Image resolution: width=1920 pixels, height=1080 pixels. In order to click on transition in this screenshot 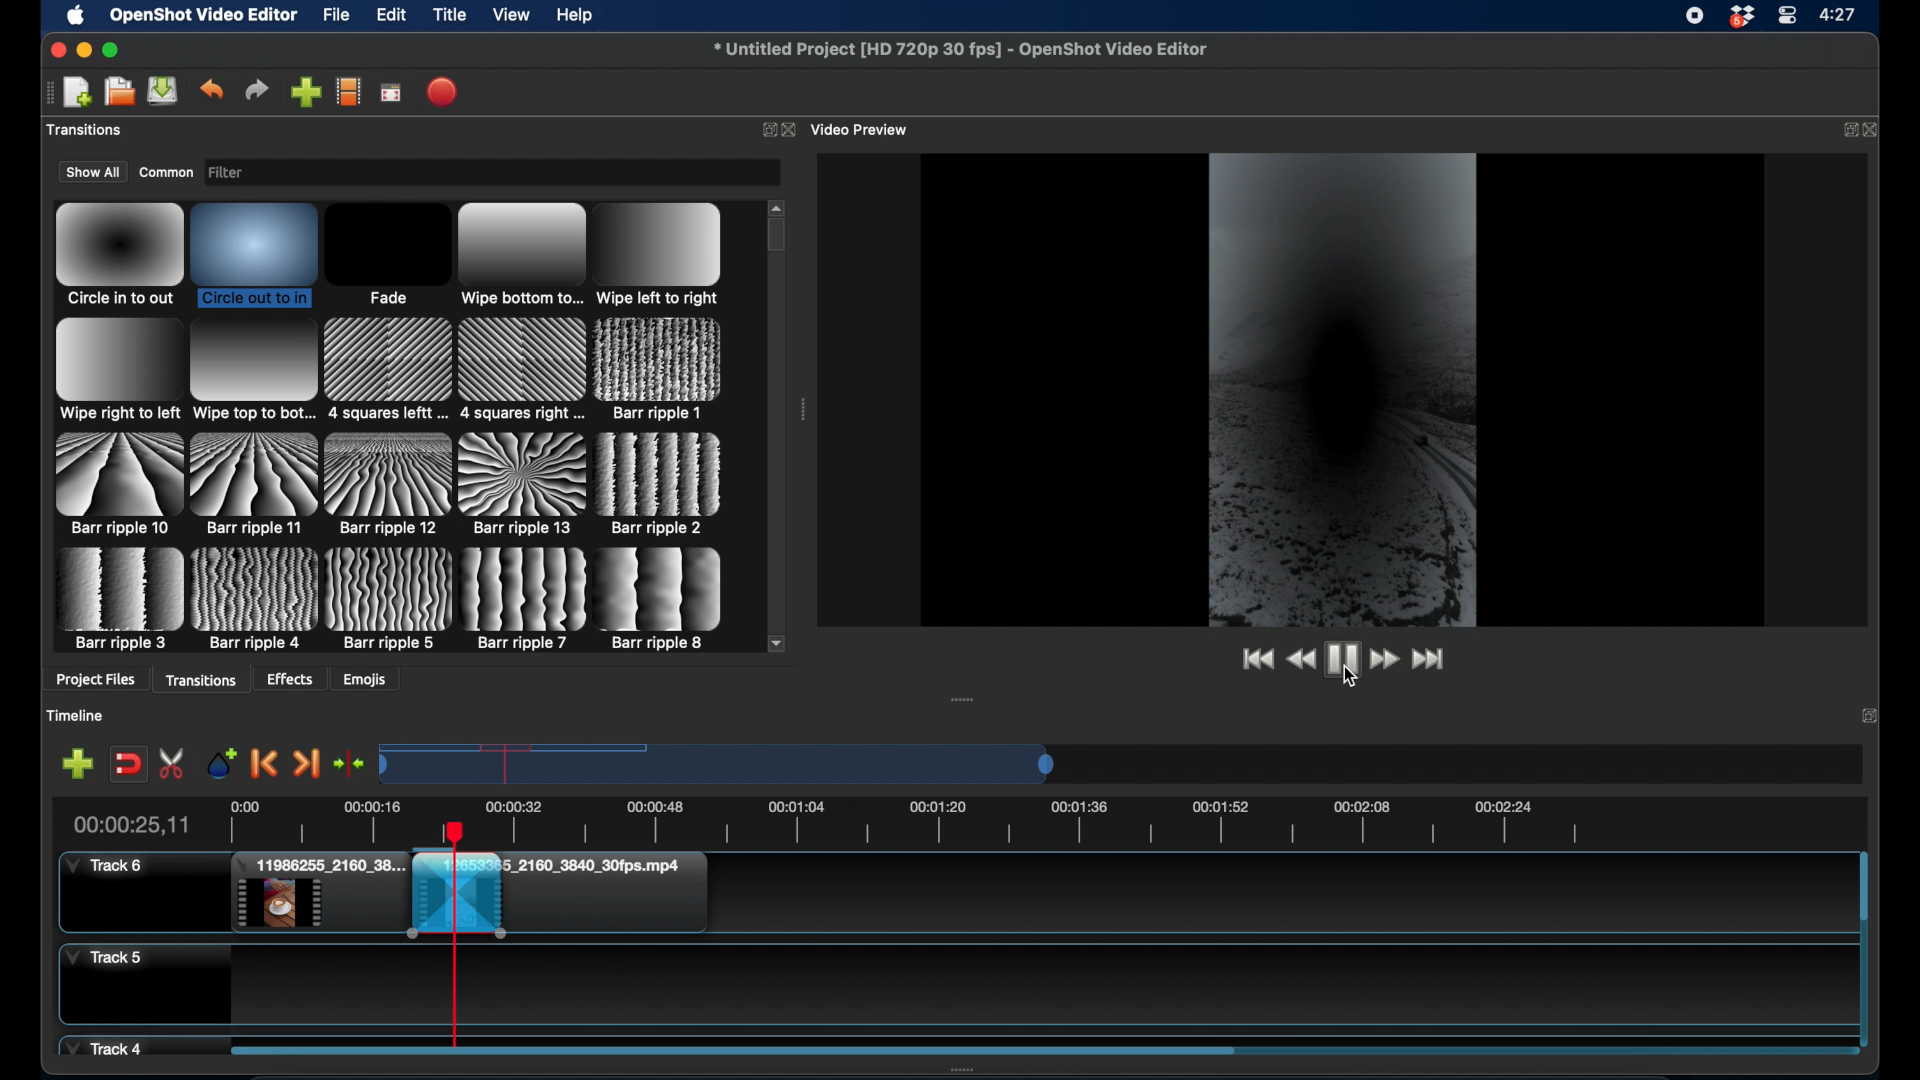, I will do `click(252, 371)`.